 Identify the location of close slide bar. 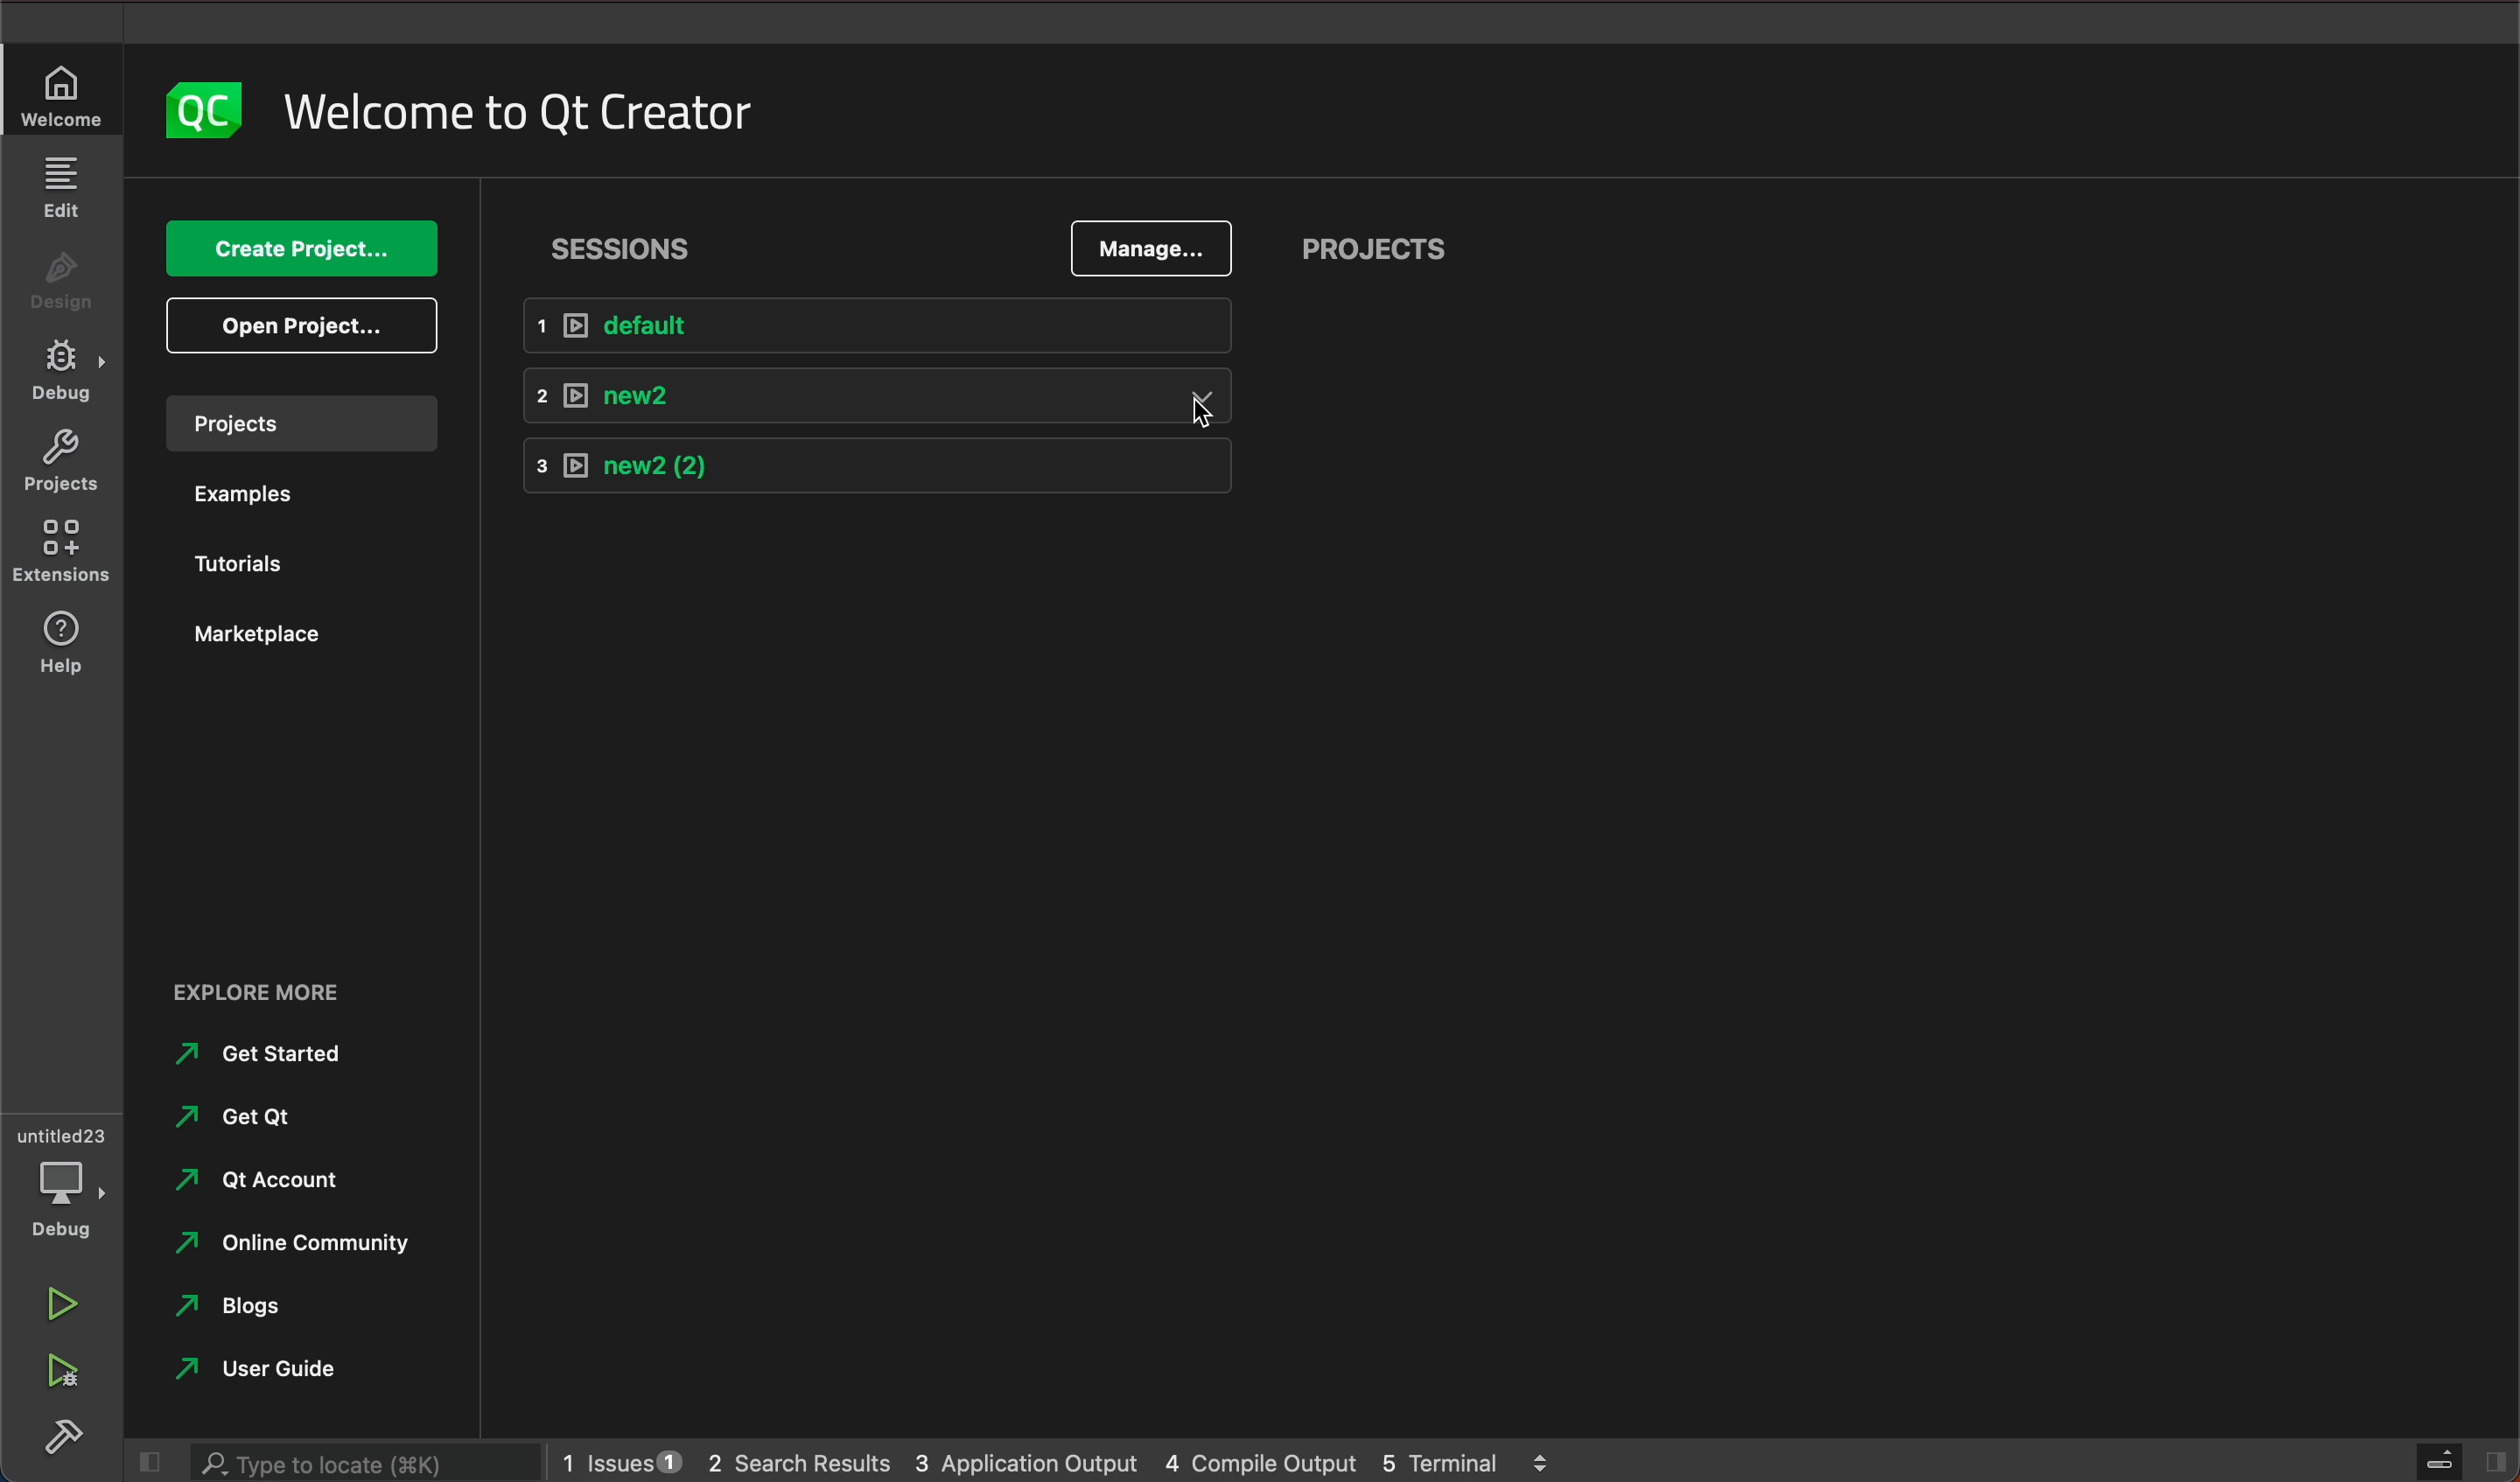
(152, 1460).